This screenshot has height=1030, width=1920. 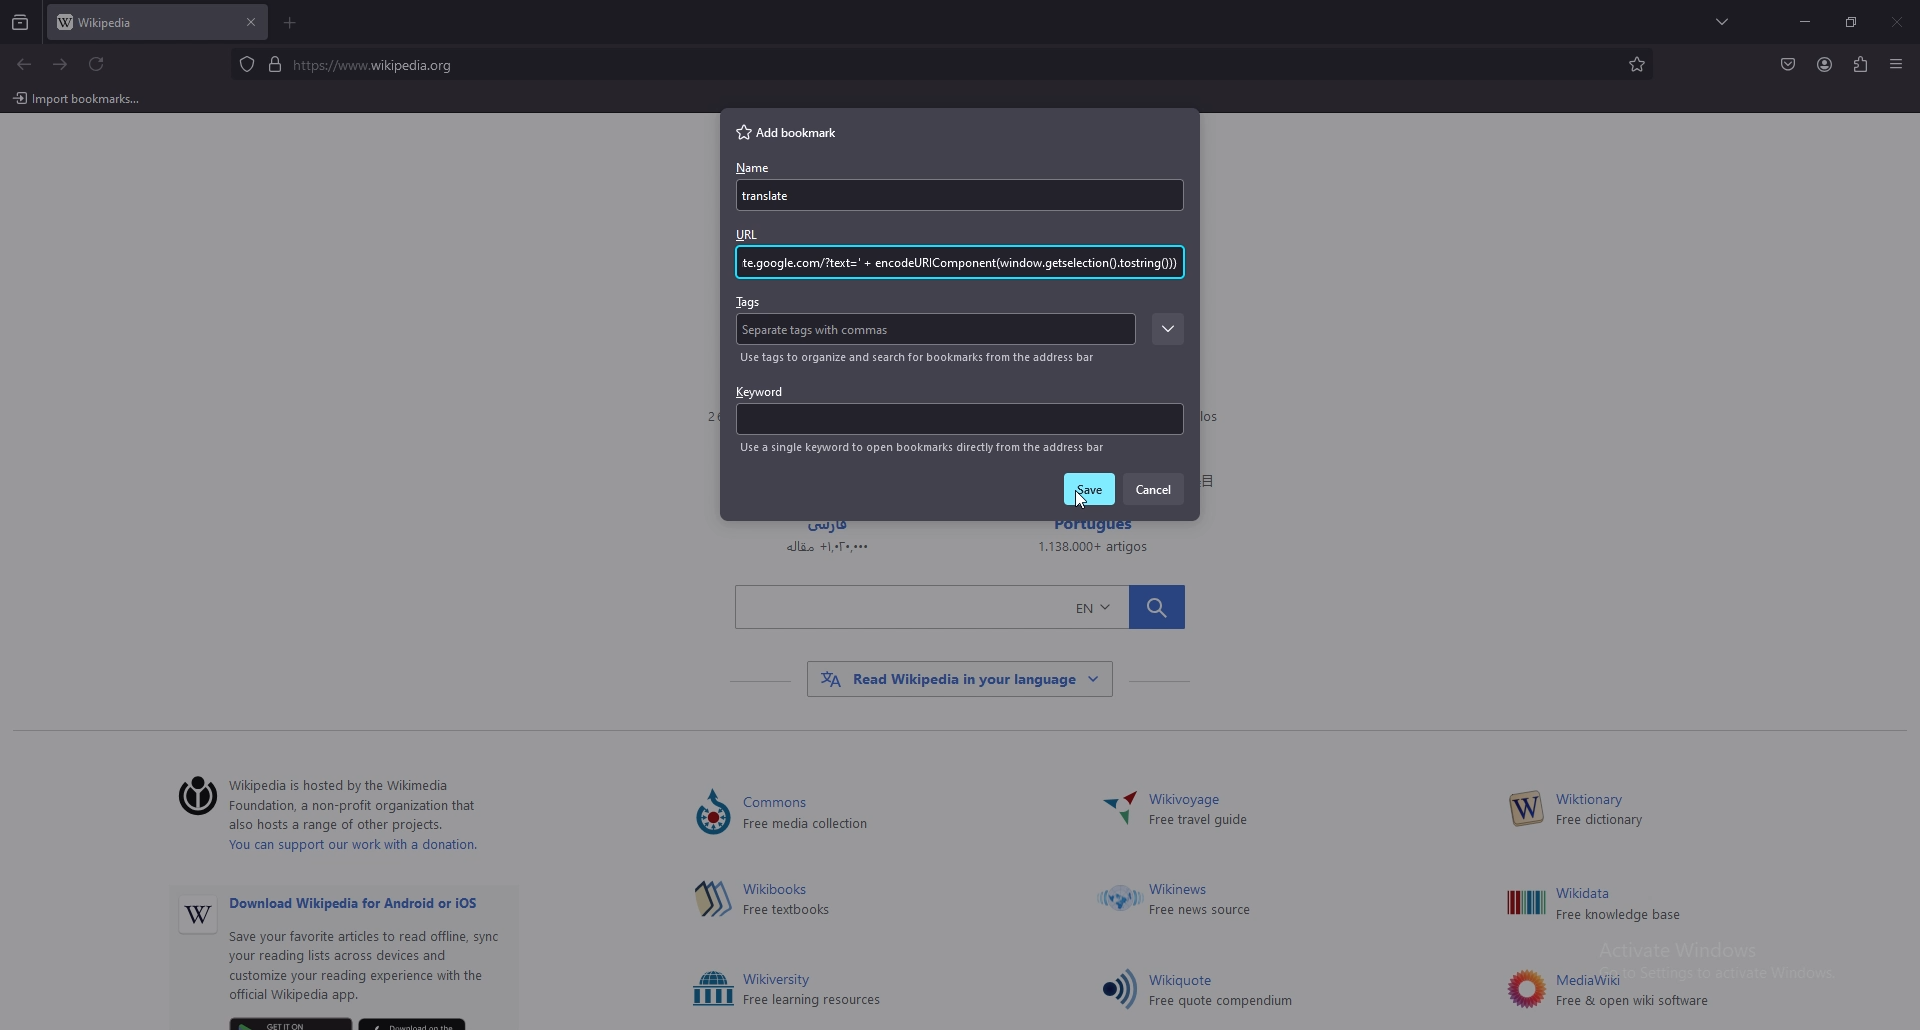 What do you see at coordinates (277, 63) in the screenshot?
I see `digicert verified` at bounding box center [277, 63].